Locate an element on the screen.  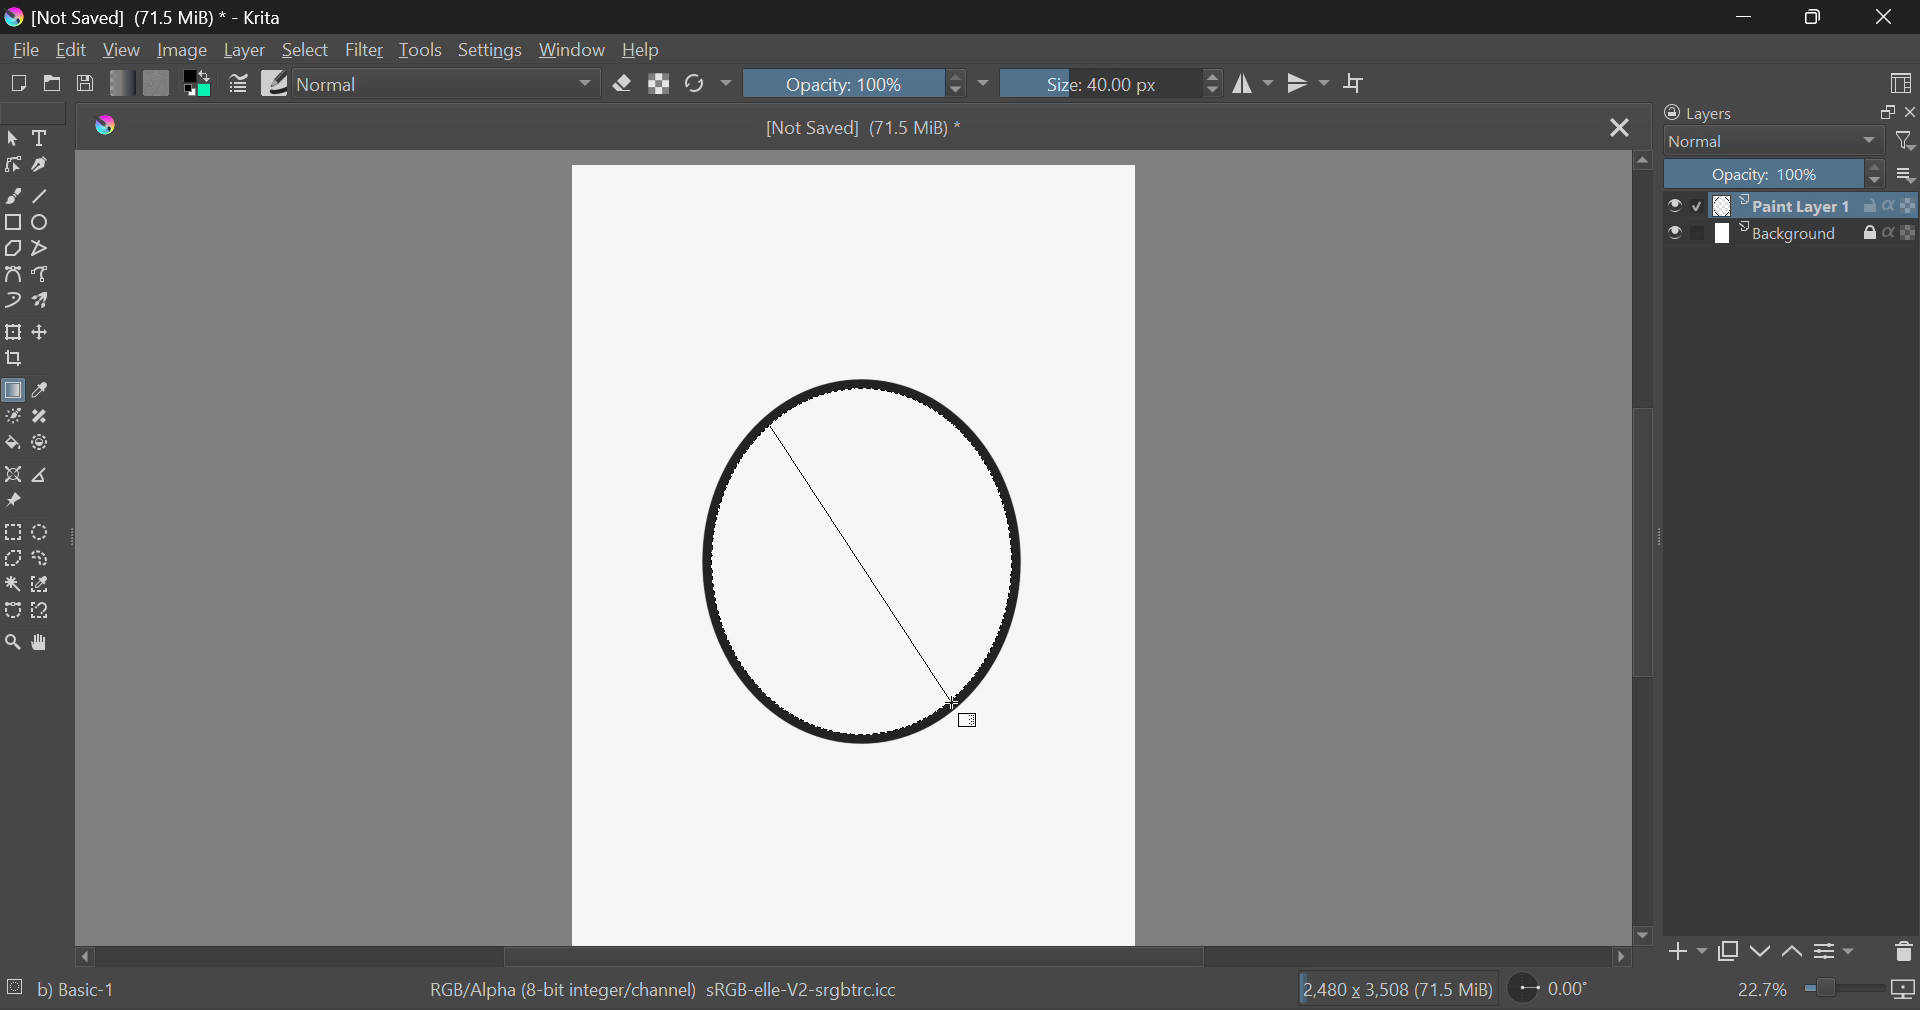
Choose Workspace is located at coordinates (1900, 82).